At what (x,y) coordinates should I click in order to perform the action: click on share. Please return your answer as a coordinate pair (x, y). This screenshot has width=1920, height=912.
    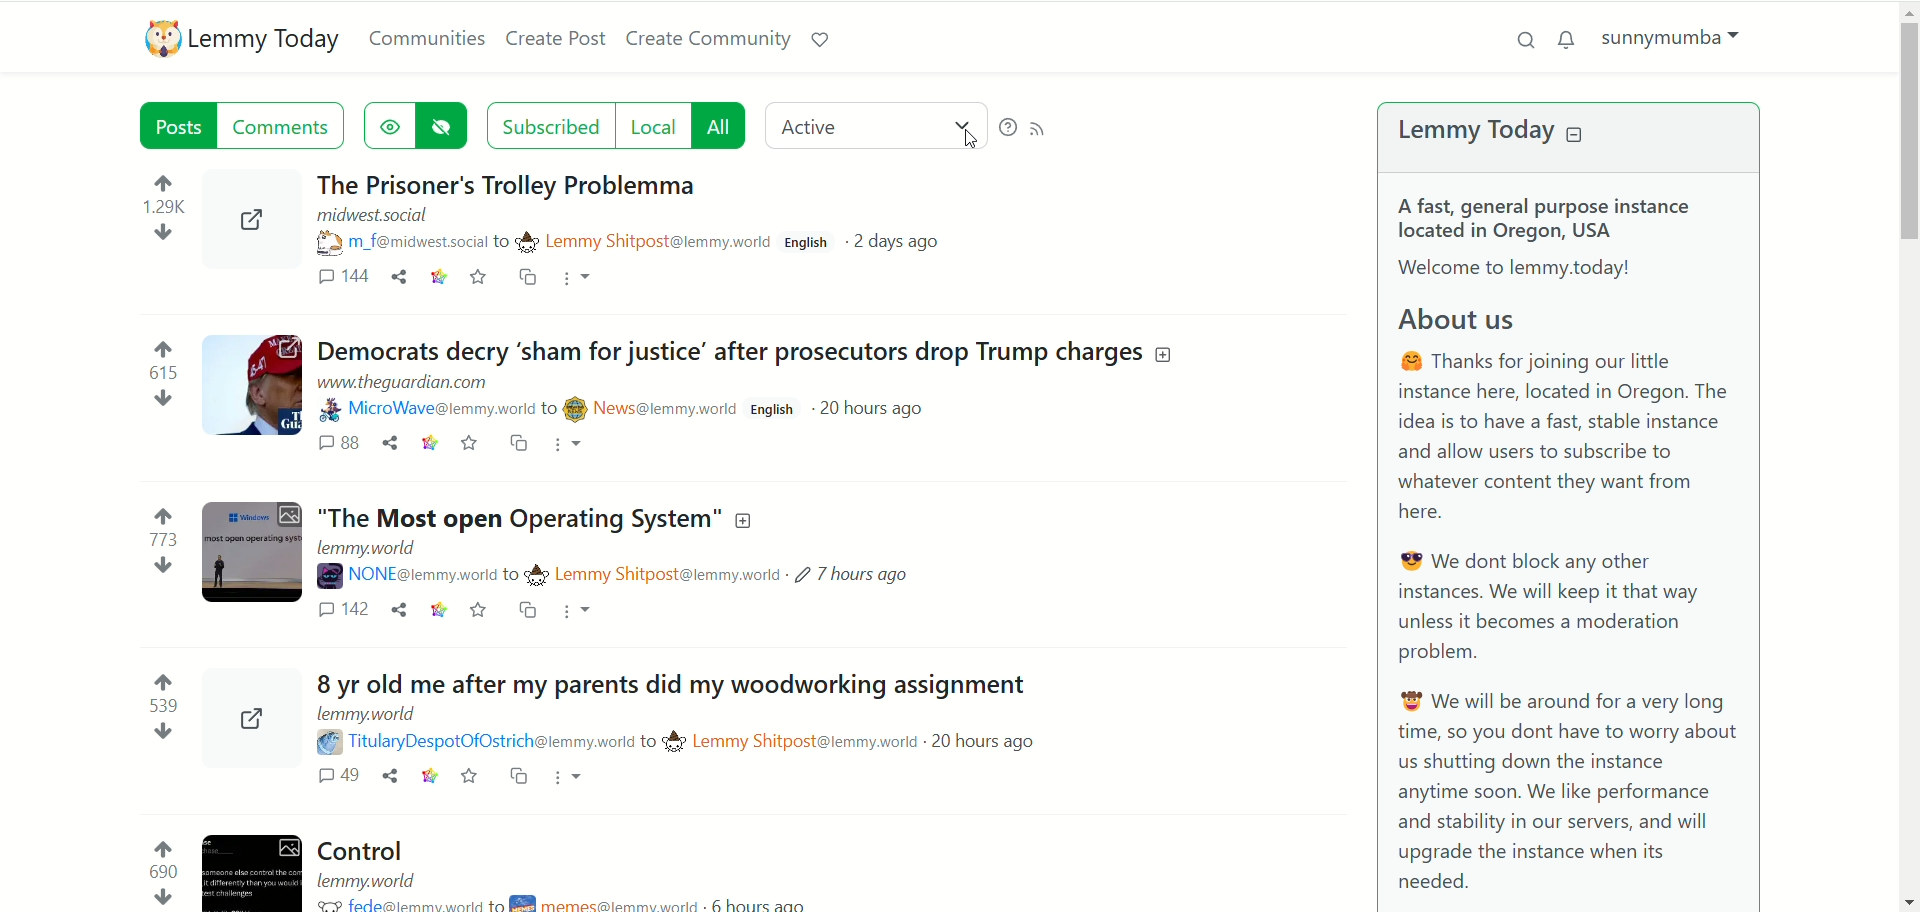
    Looking at the image, I should click on (386, 448).